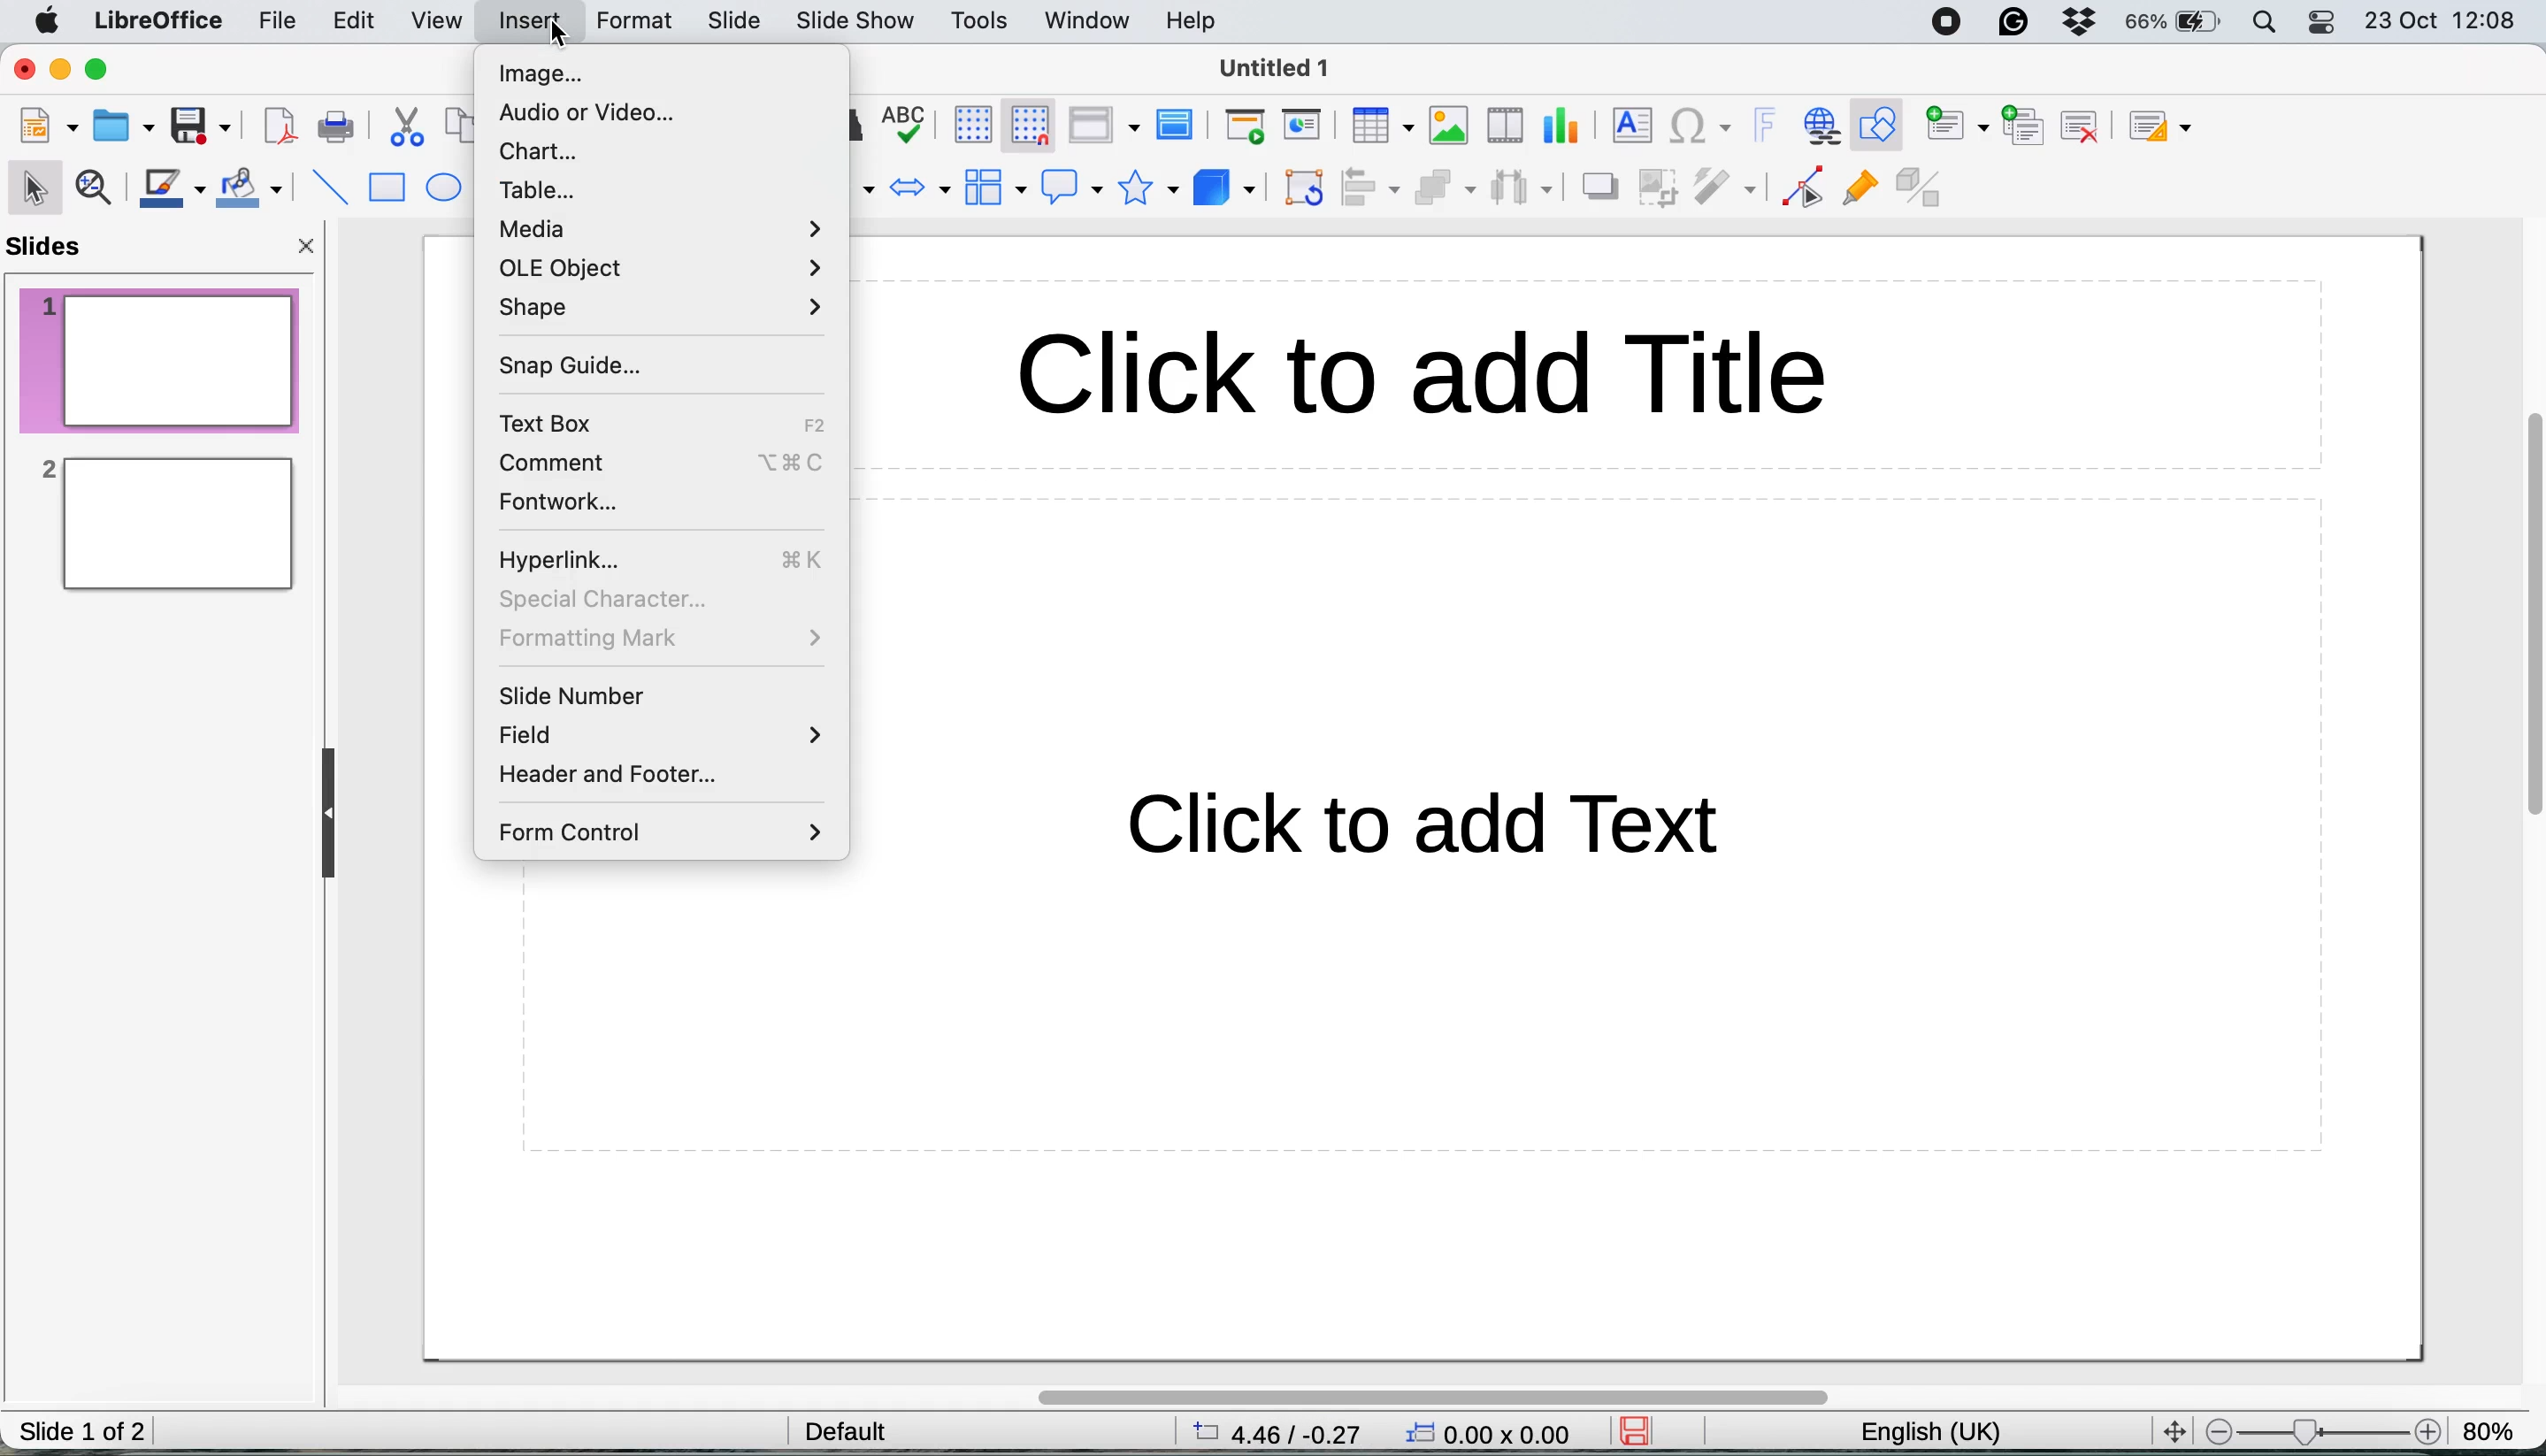  Describe the element at coordinates (1628, 124) in the screenshot. I see `insert text` at that location.